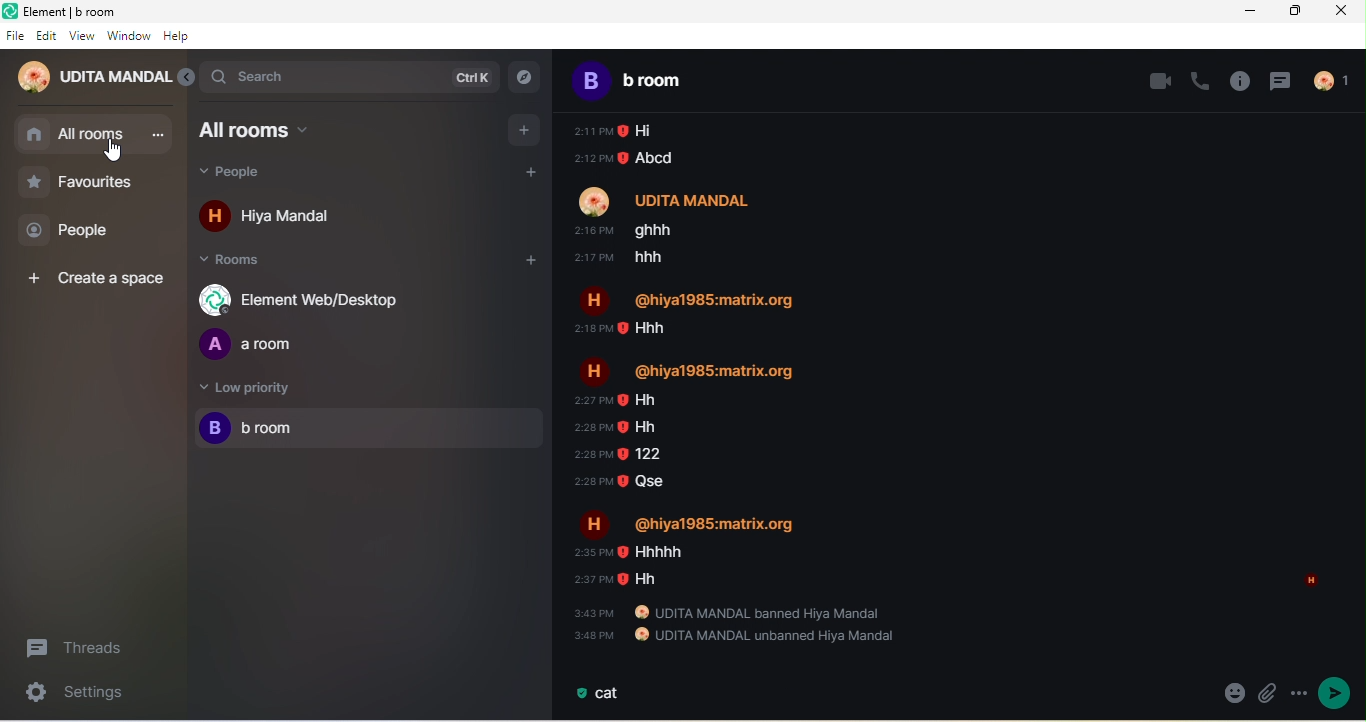 The image size is (1366, 722). Describe the element at coordinates (1337, 694) in the screenshot. I see `send message` at that location.